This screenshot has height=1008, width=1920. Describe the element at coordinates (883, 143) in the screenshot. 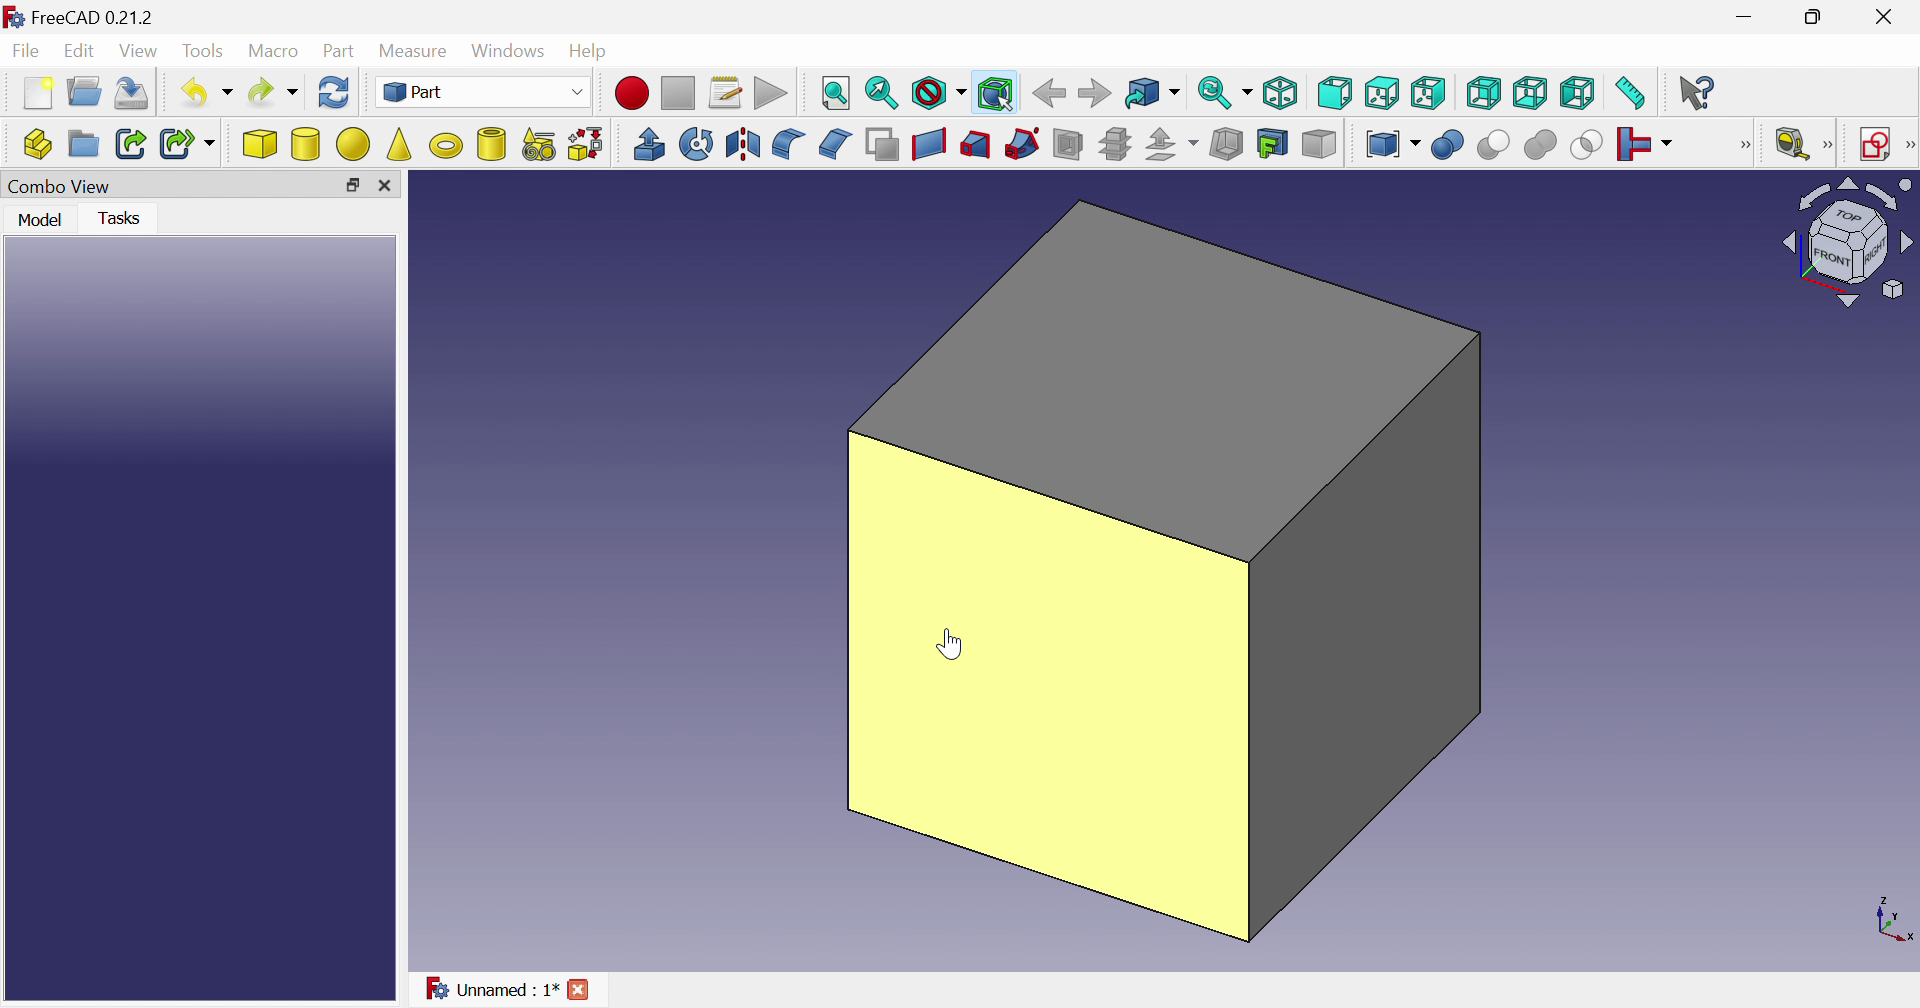

I see `Make face from wires` at that location.